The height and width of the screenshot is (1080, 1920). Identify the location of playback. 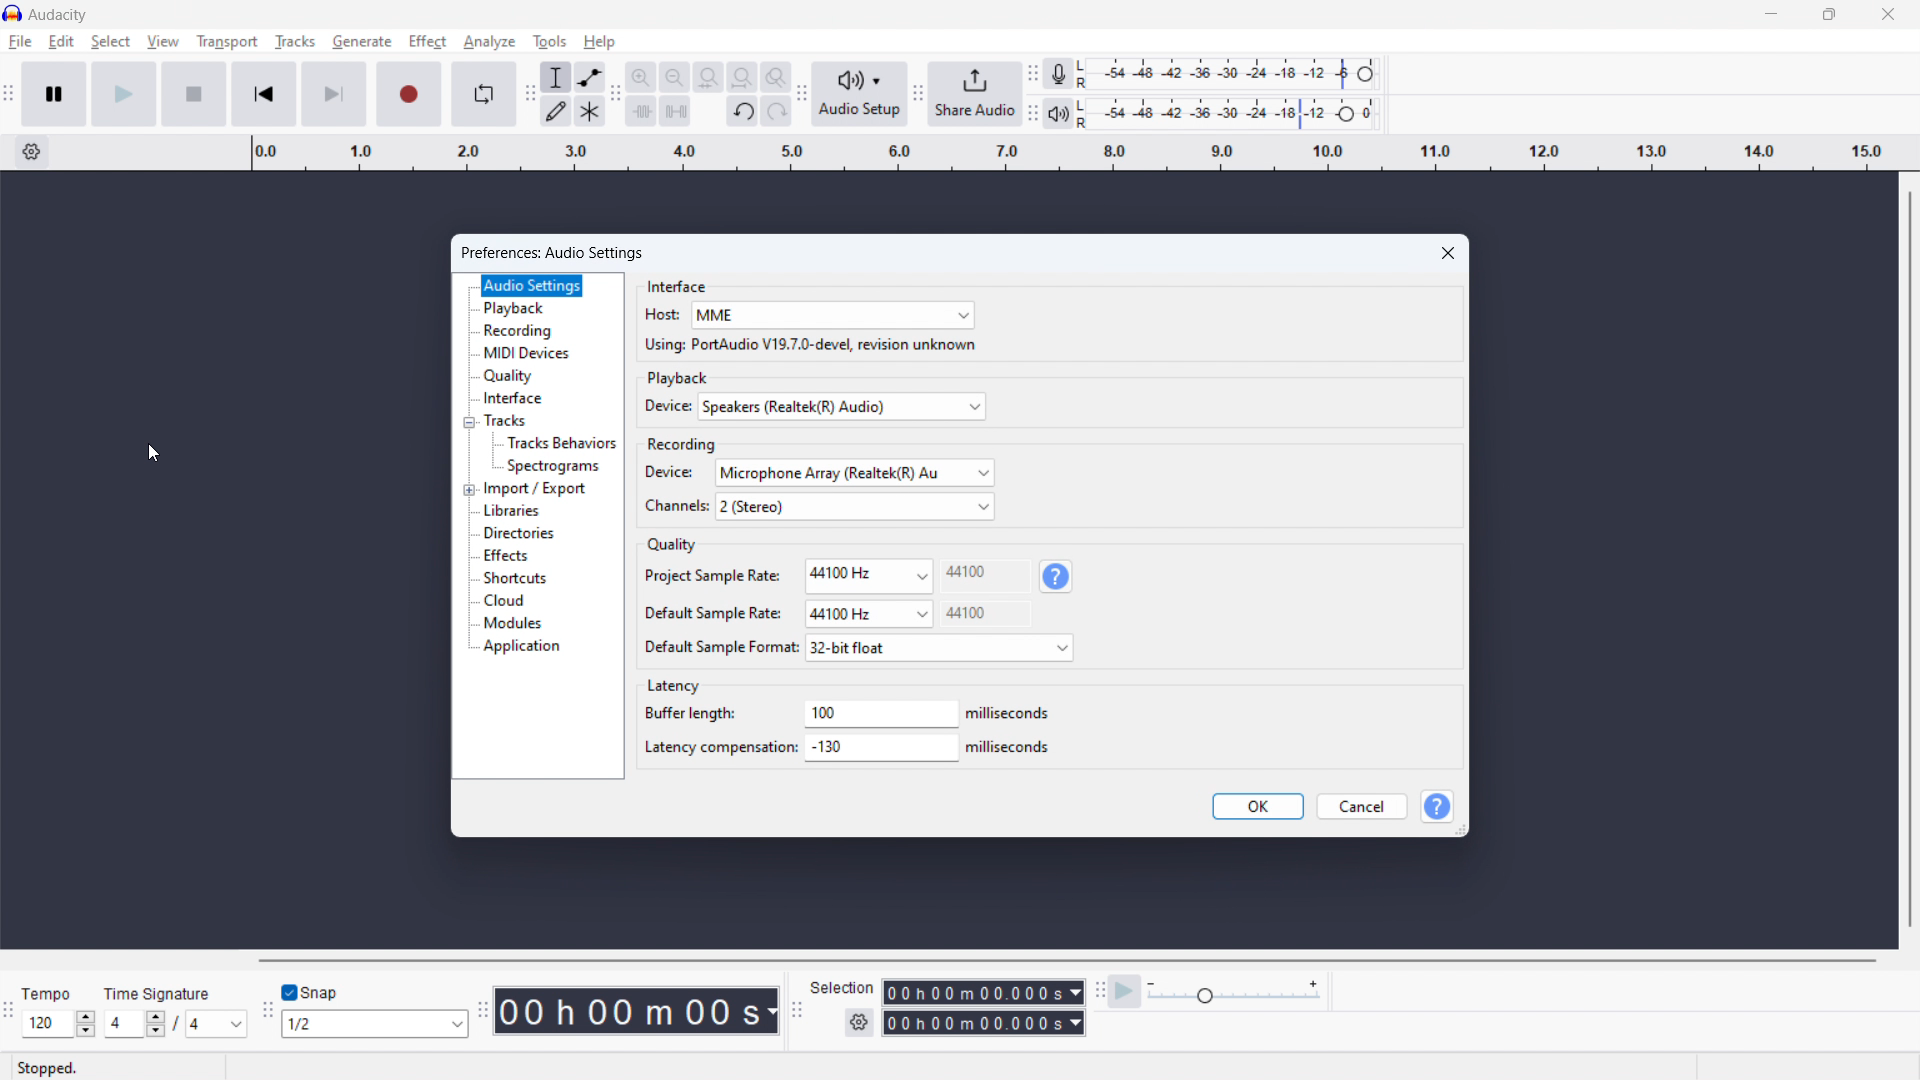
(515, 308).